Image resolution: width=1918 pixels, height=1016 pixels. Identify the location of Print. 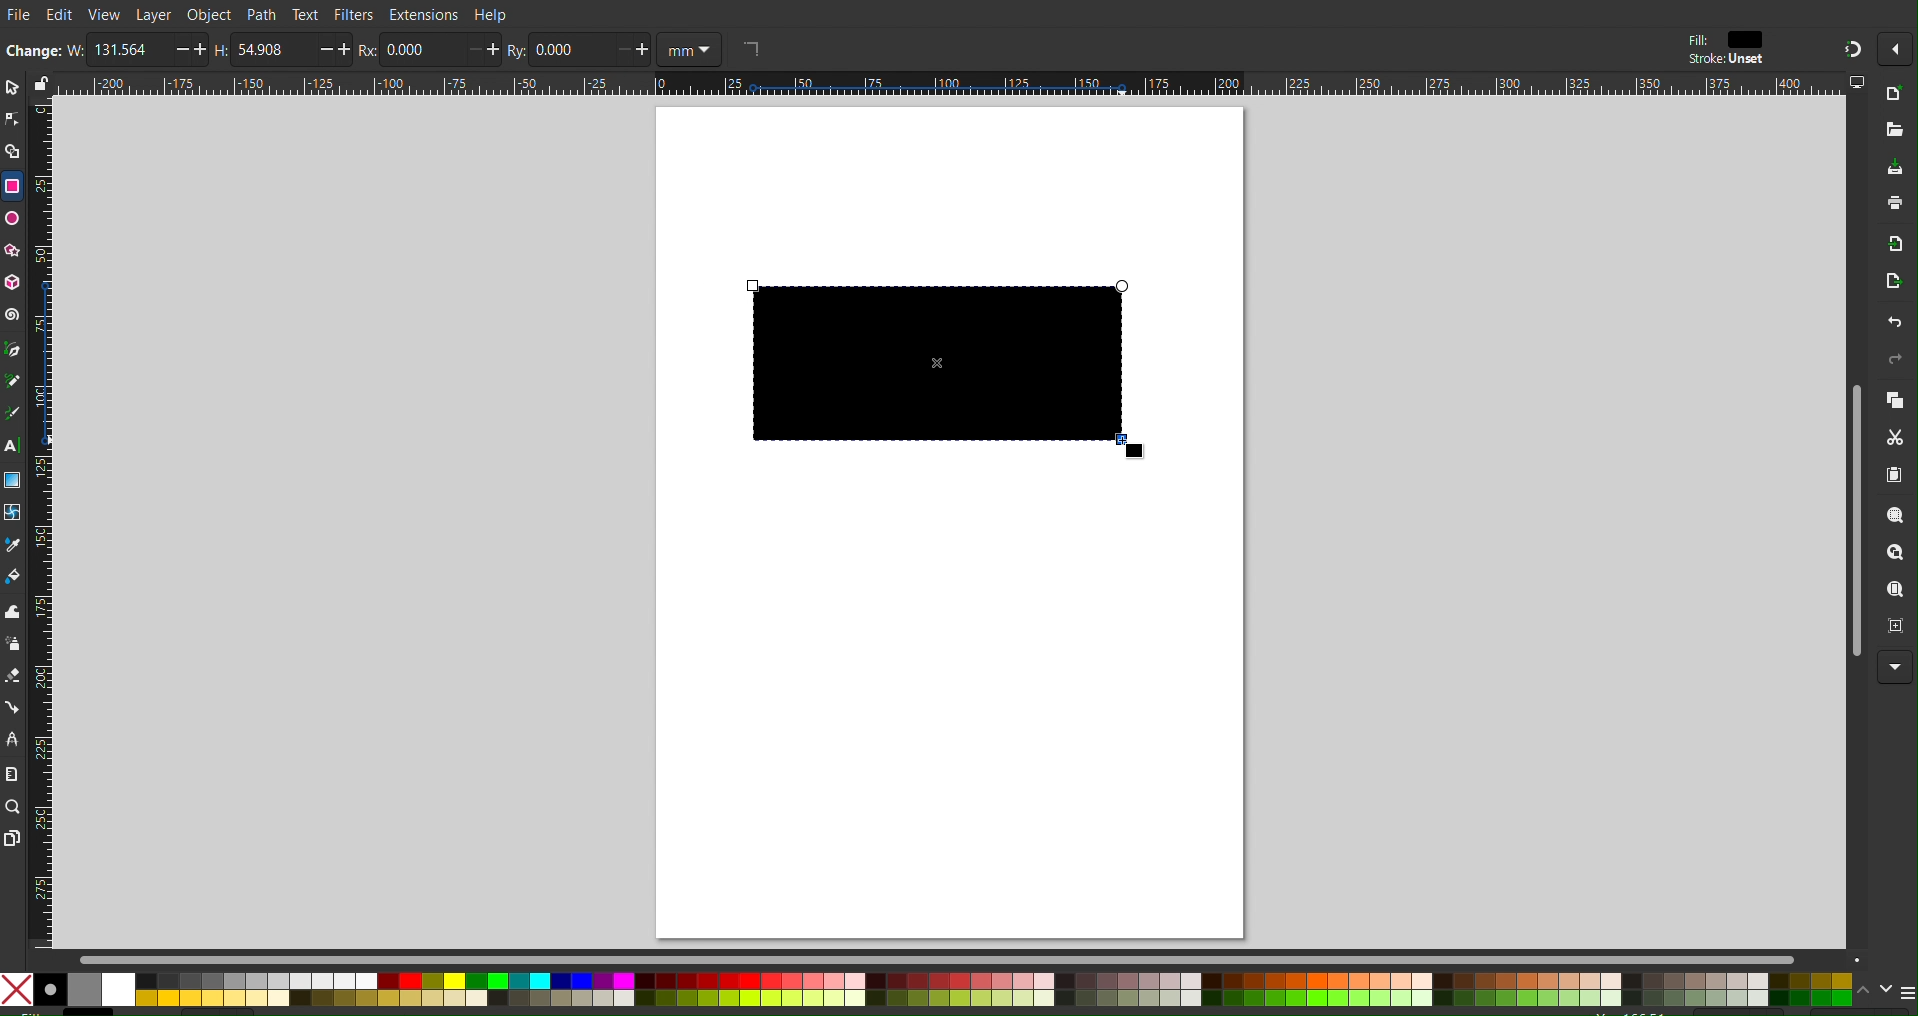
(1890, 208).